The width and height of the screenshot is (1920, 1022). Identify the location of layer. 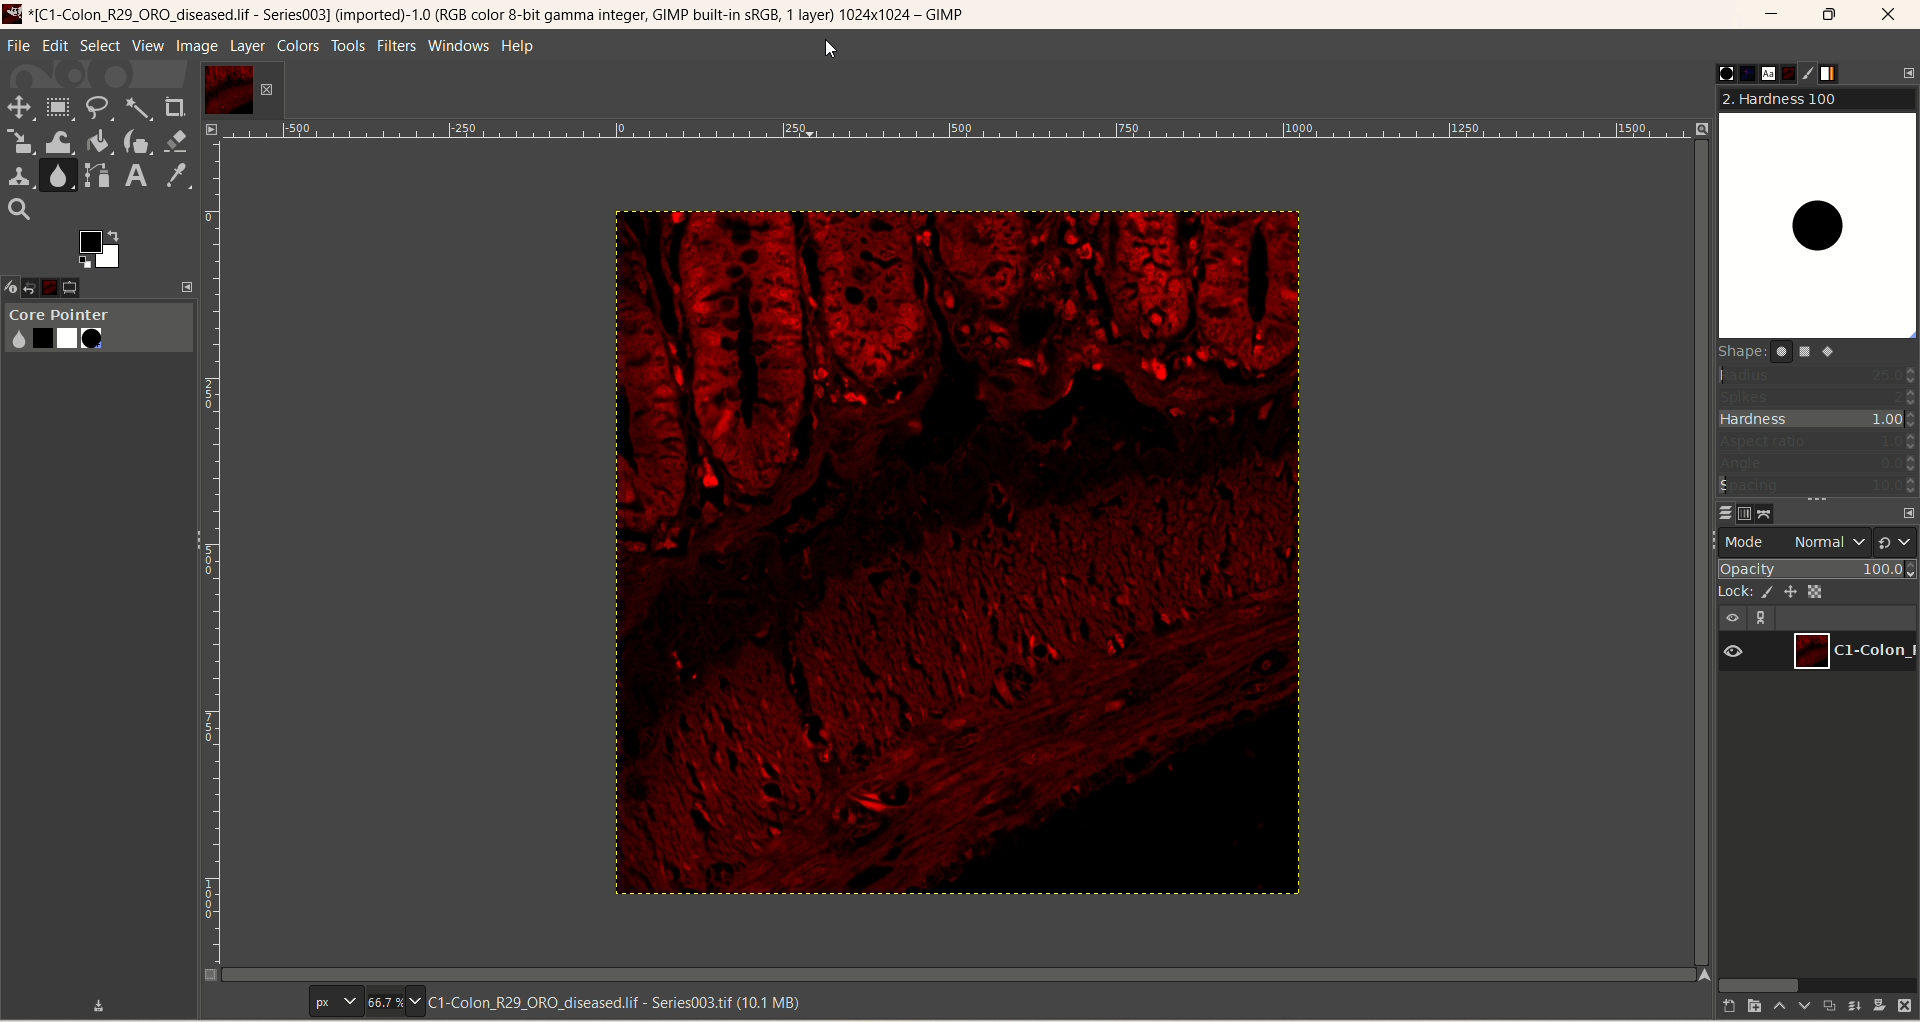
(246, 46).